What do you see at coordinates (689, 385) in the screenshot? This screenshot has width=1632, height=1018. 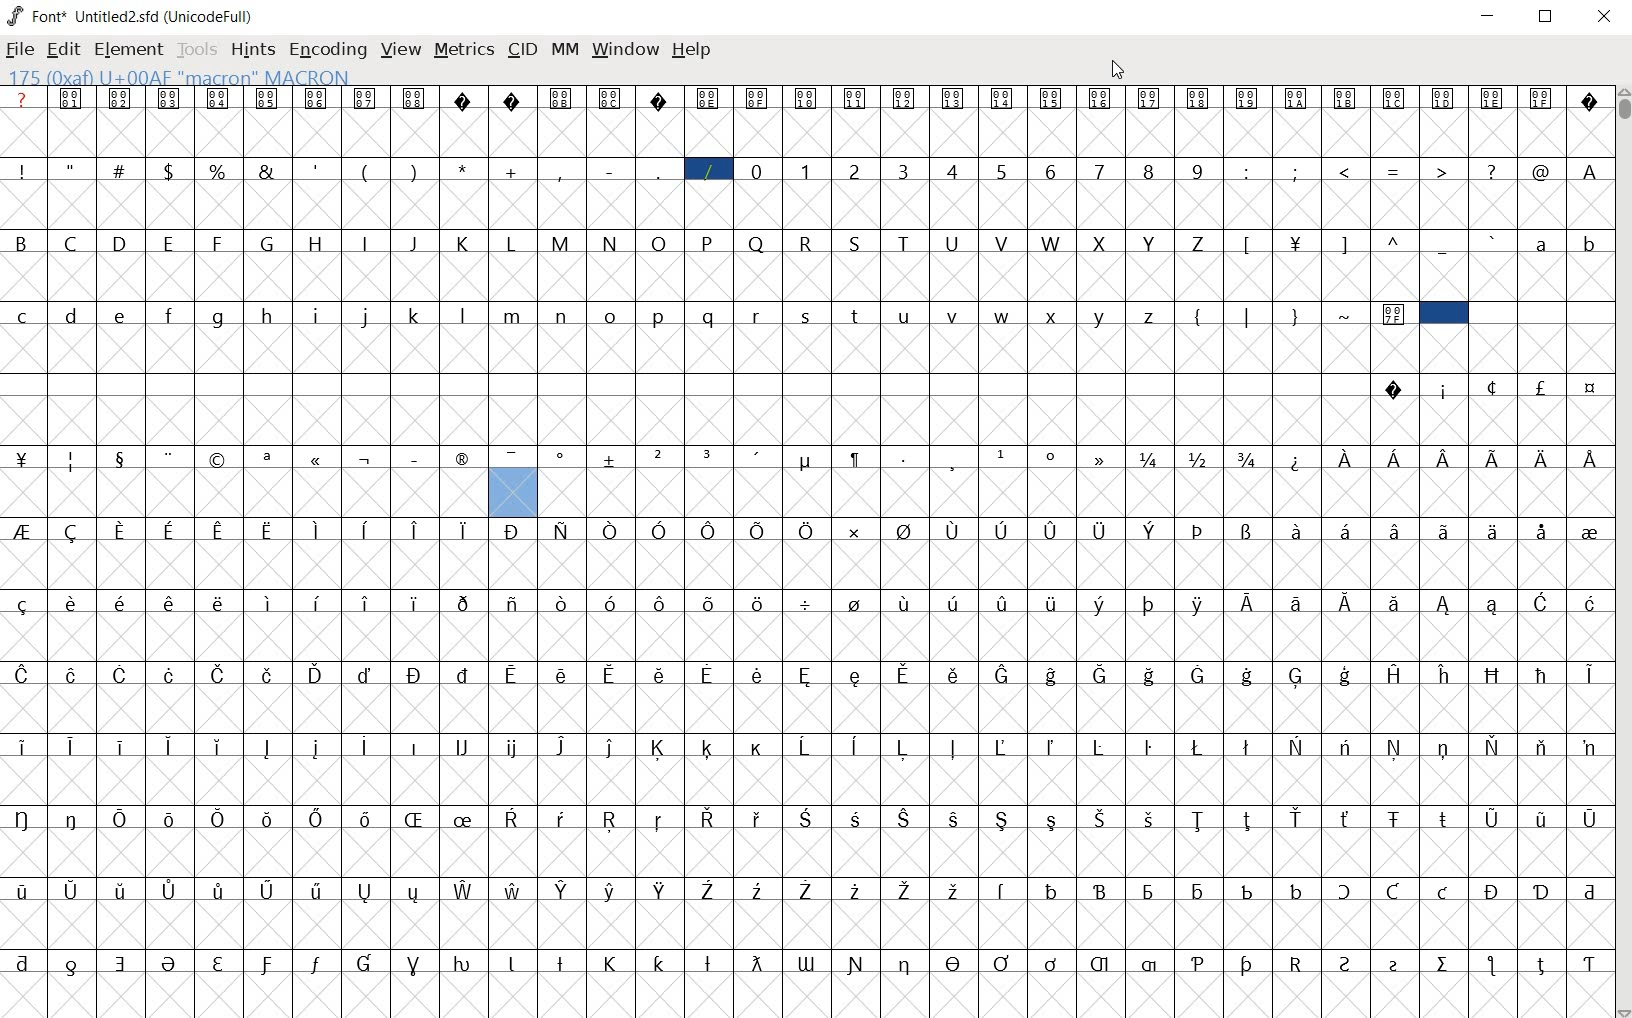 I see `empty spaces` at bounding box center [689, 385].